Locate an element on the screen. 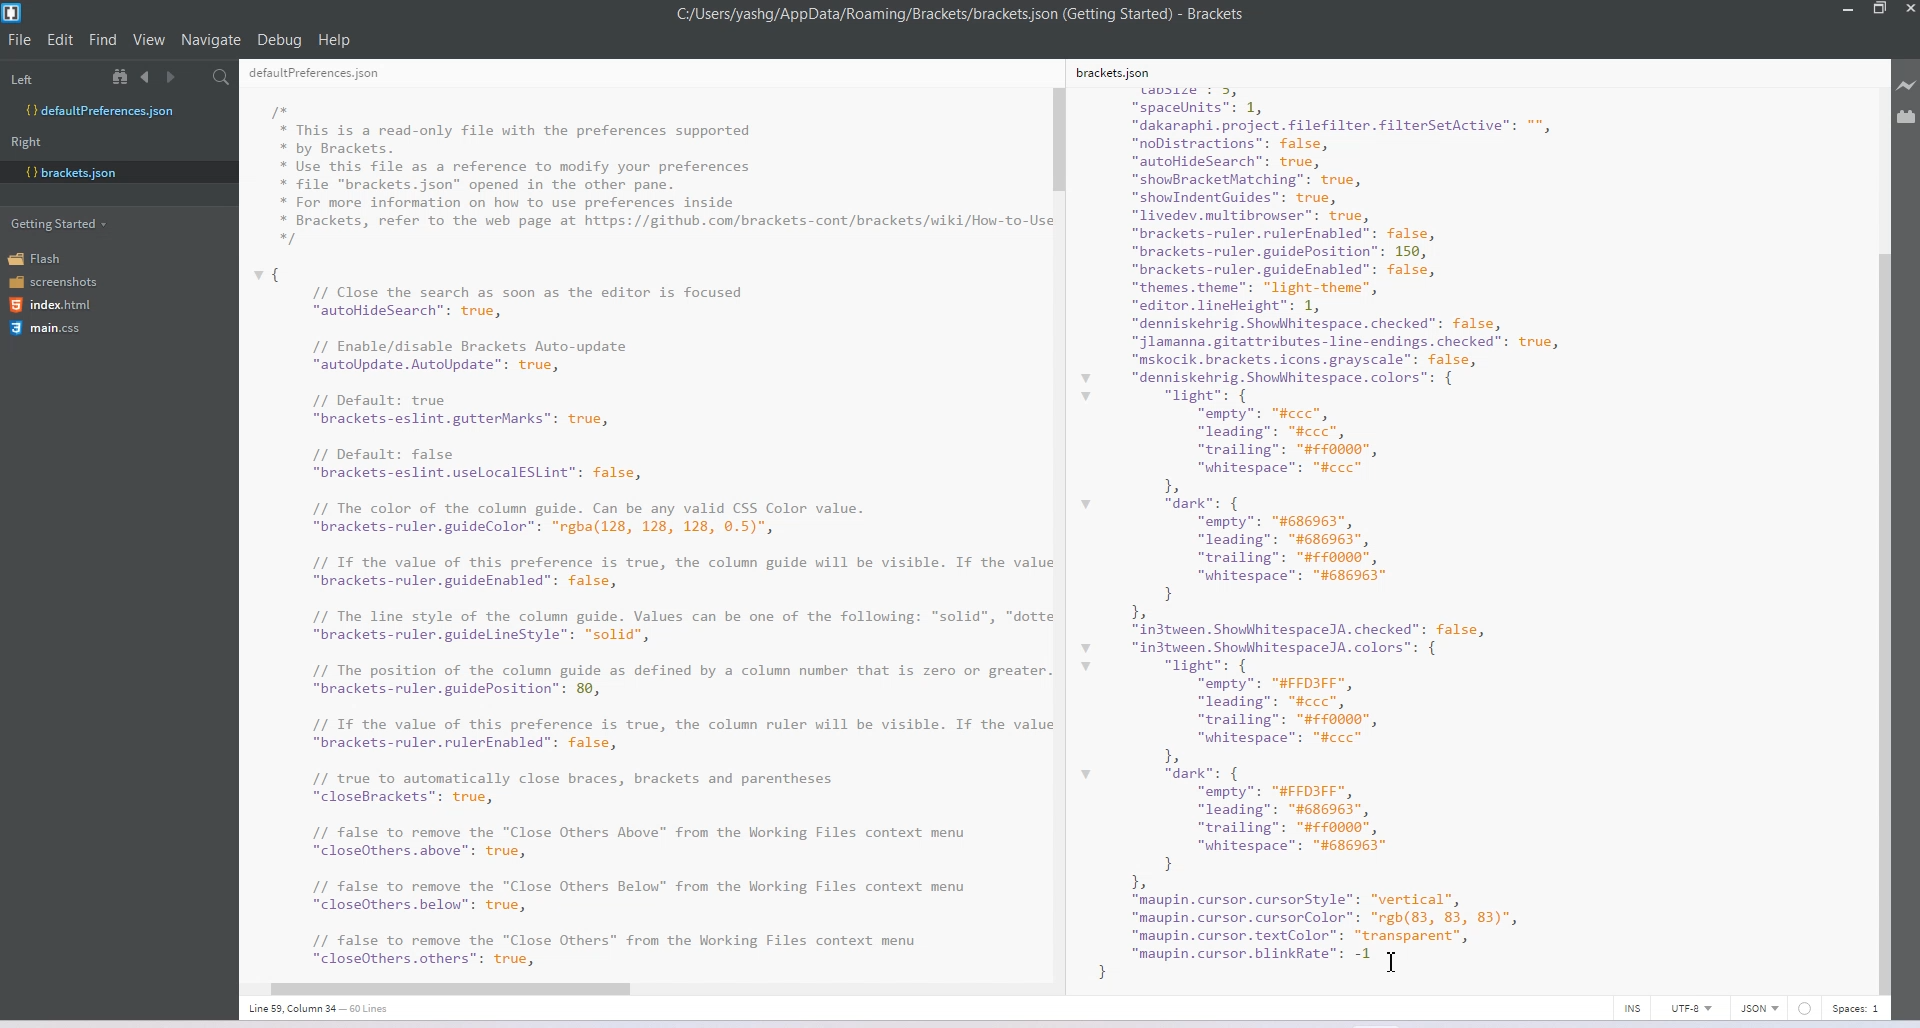 This screenshot has width=1920, height=1028. screenshots is located at coordinates (55, 283).